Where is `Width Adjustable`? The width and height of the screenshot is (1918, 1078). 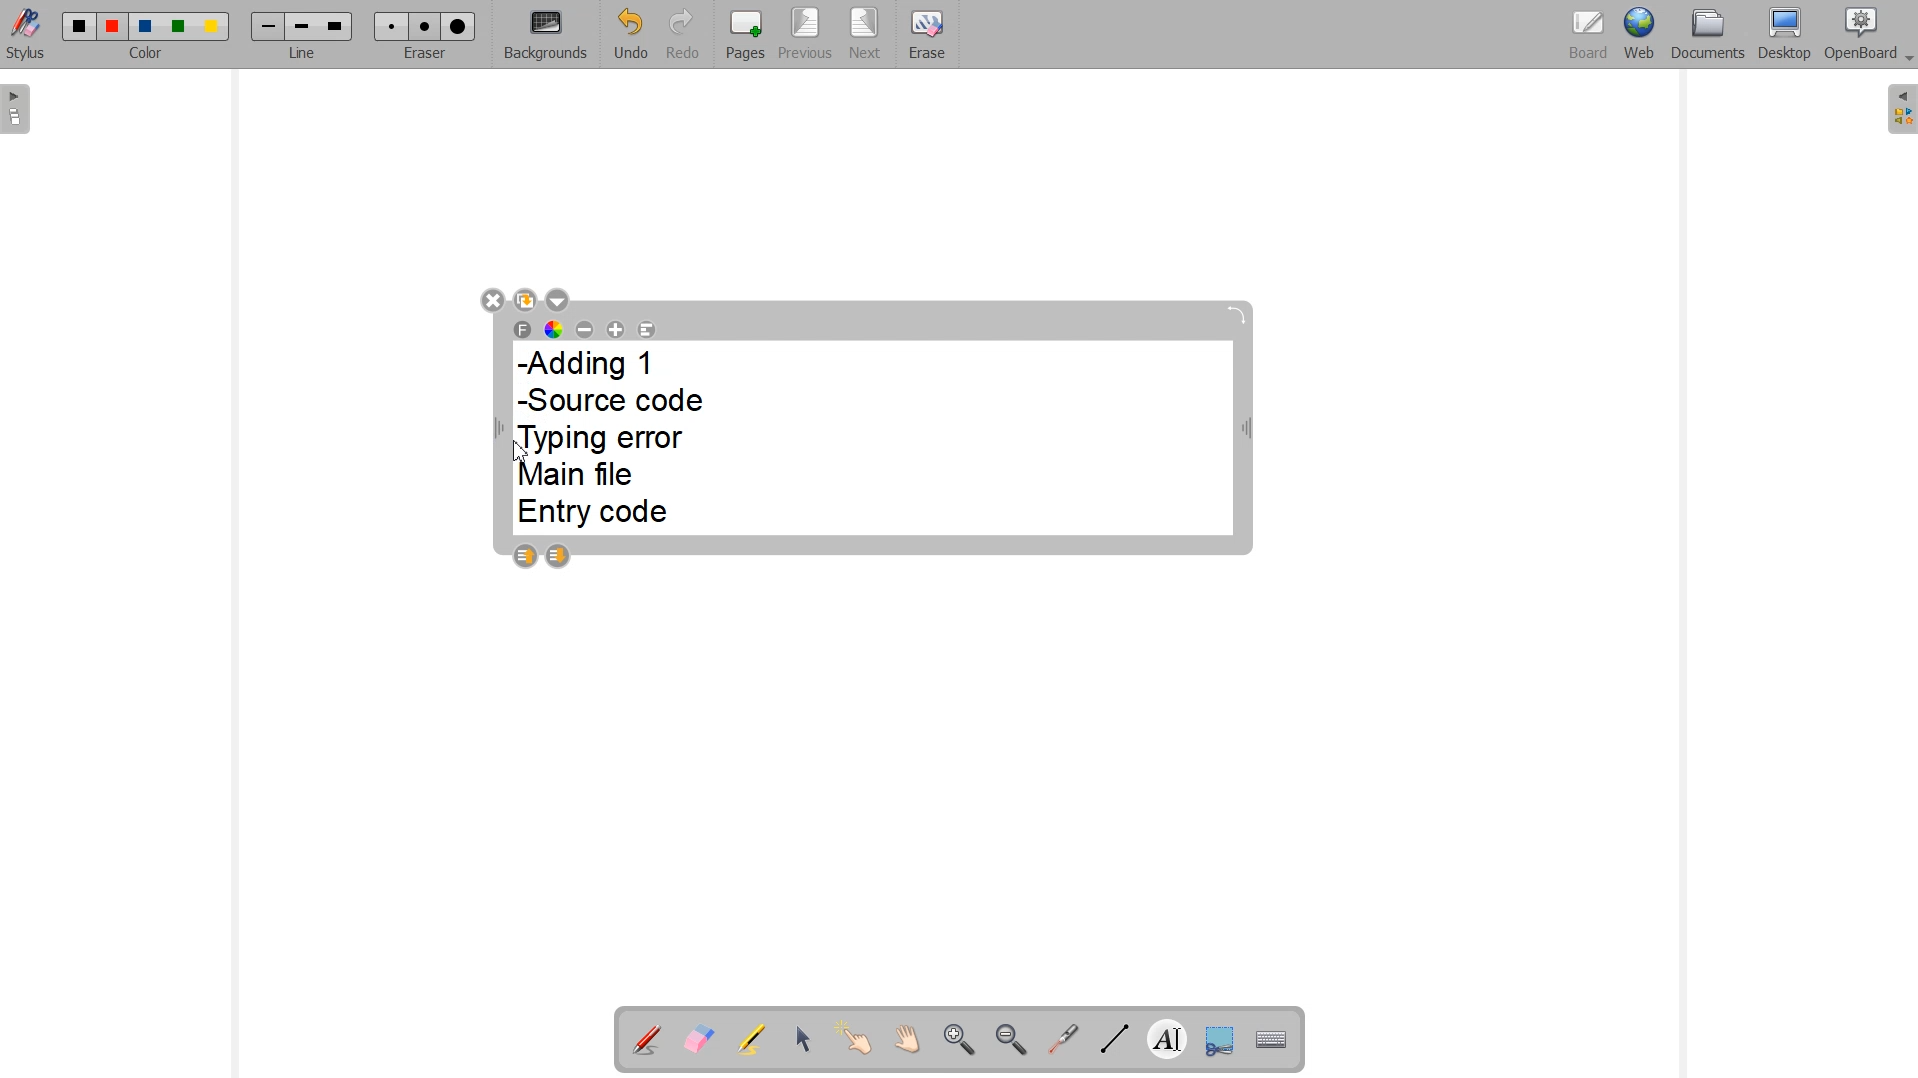
Width Adjustable is located at coordinates (502, 430).